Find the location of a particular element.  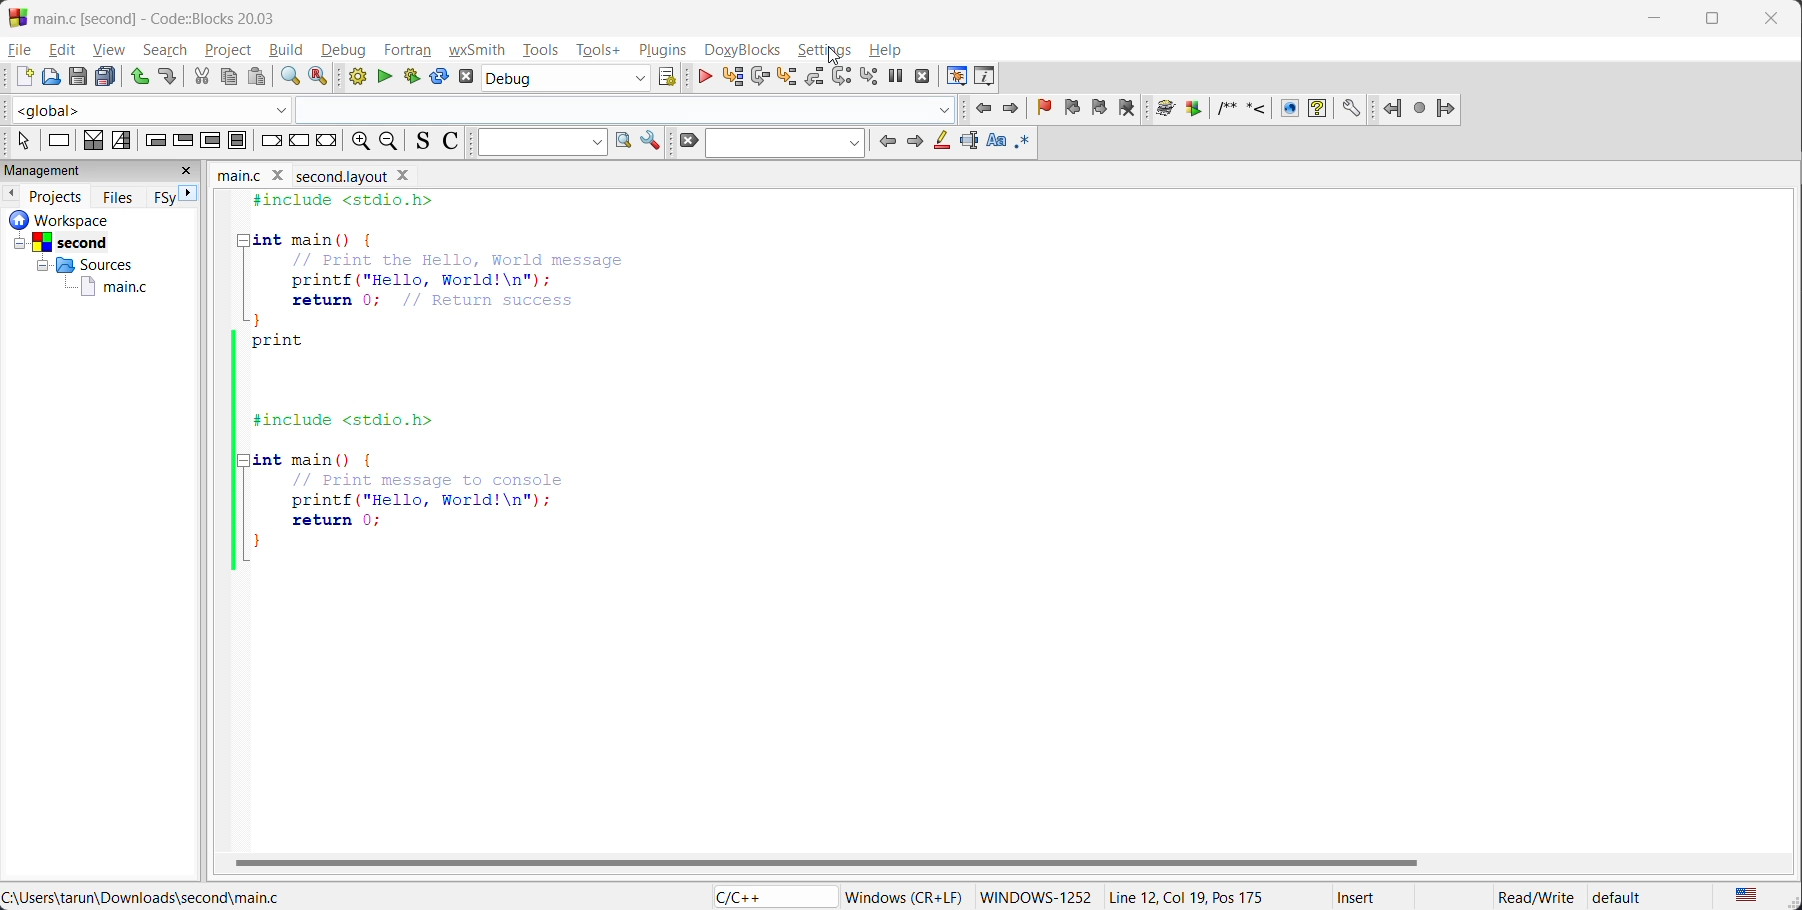

next bookmark is located at coordinates (1102, 105).